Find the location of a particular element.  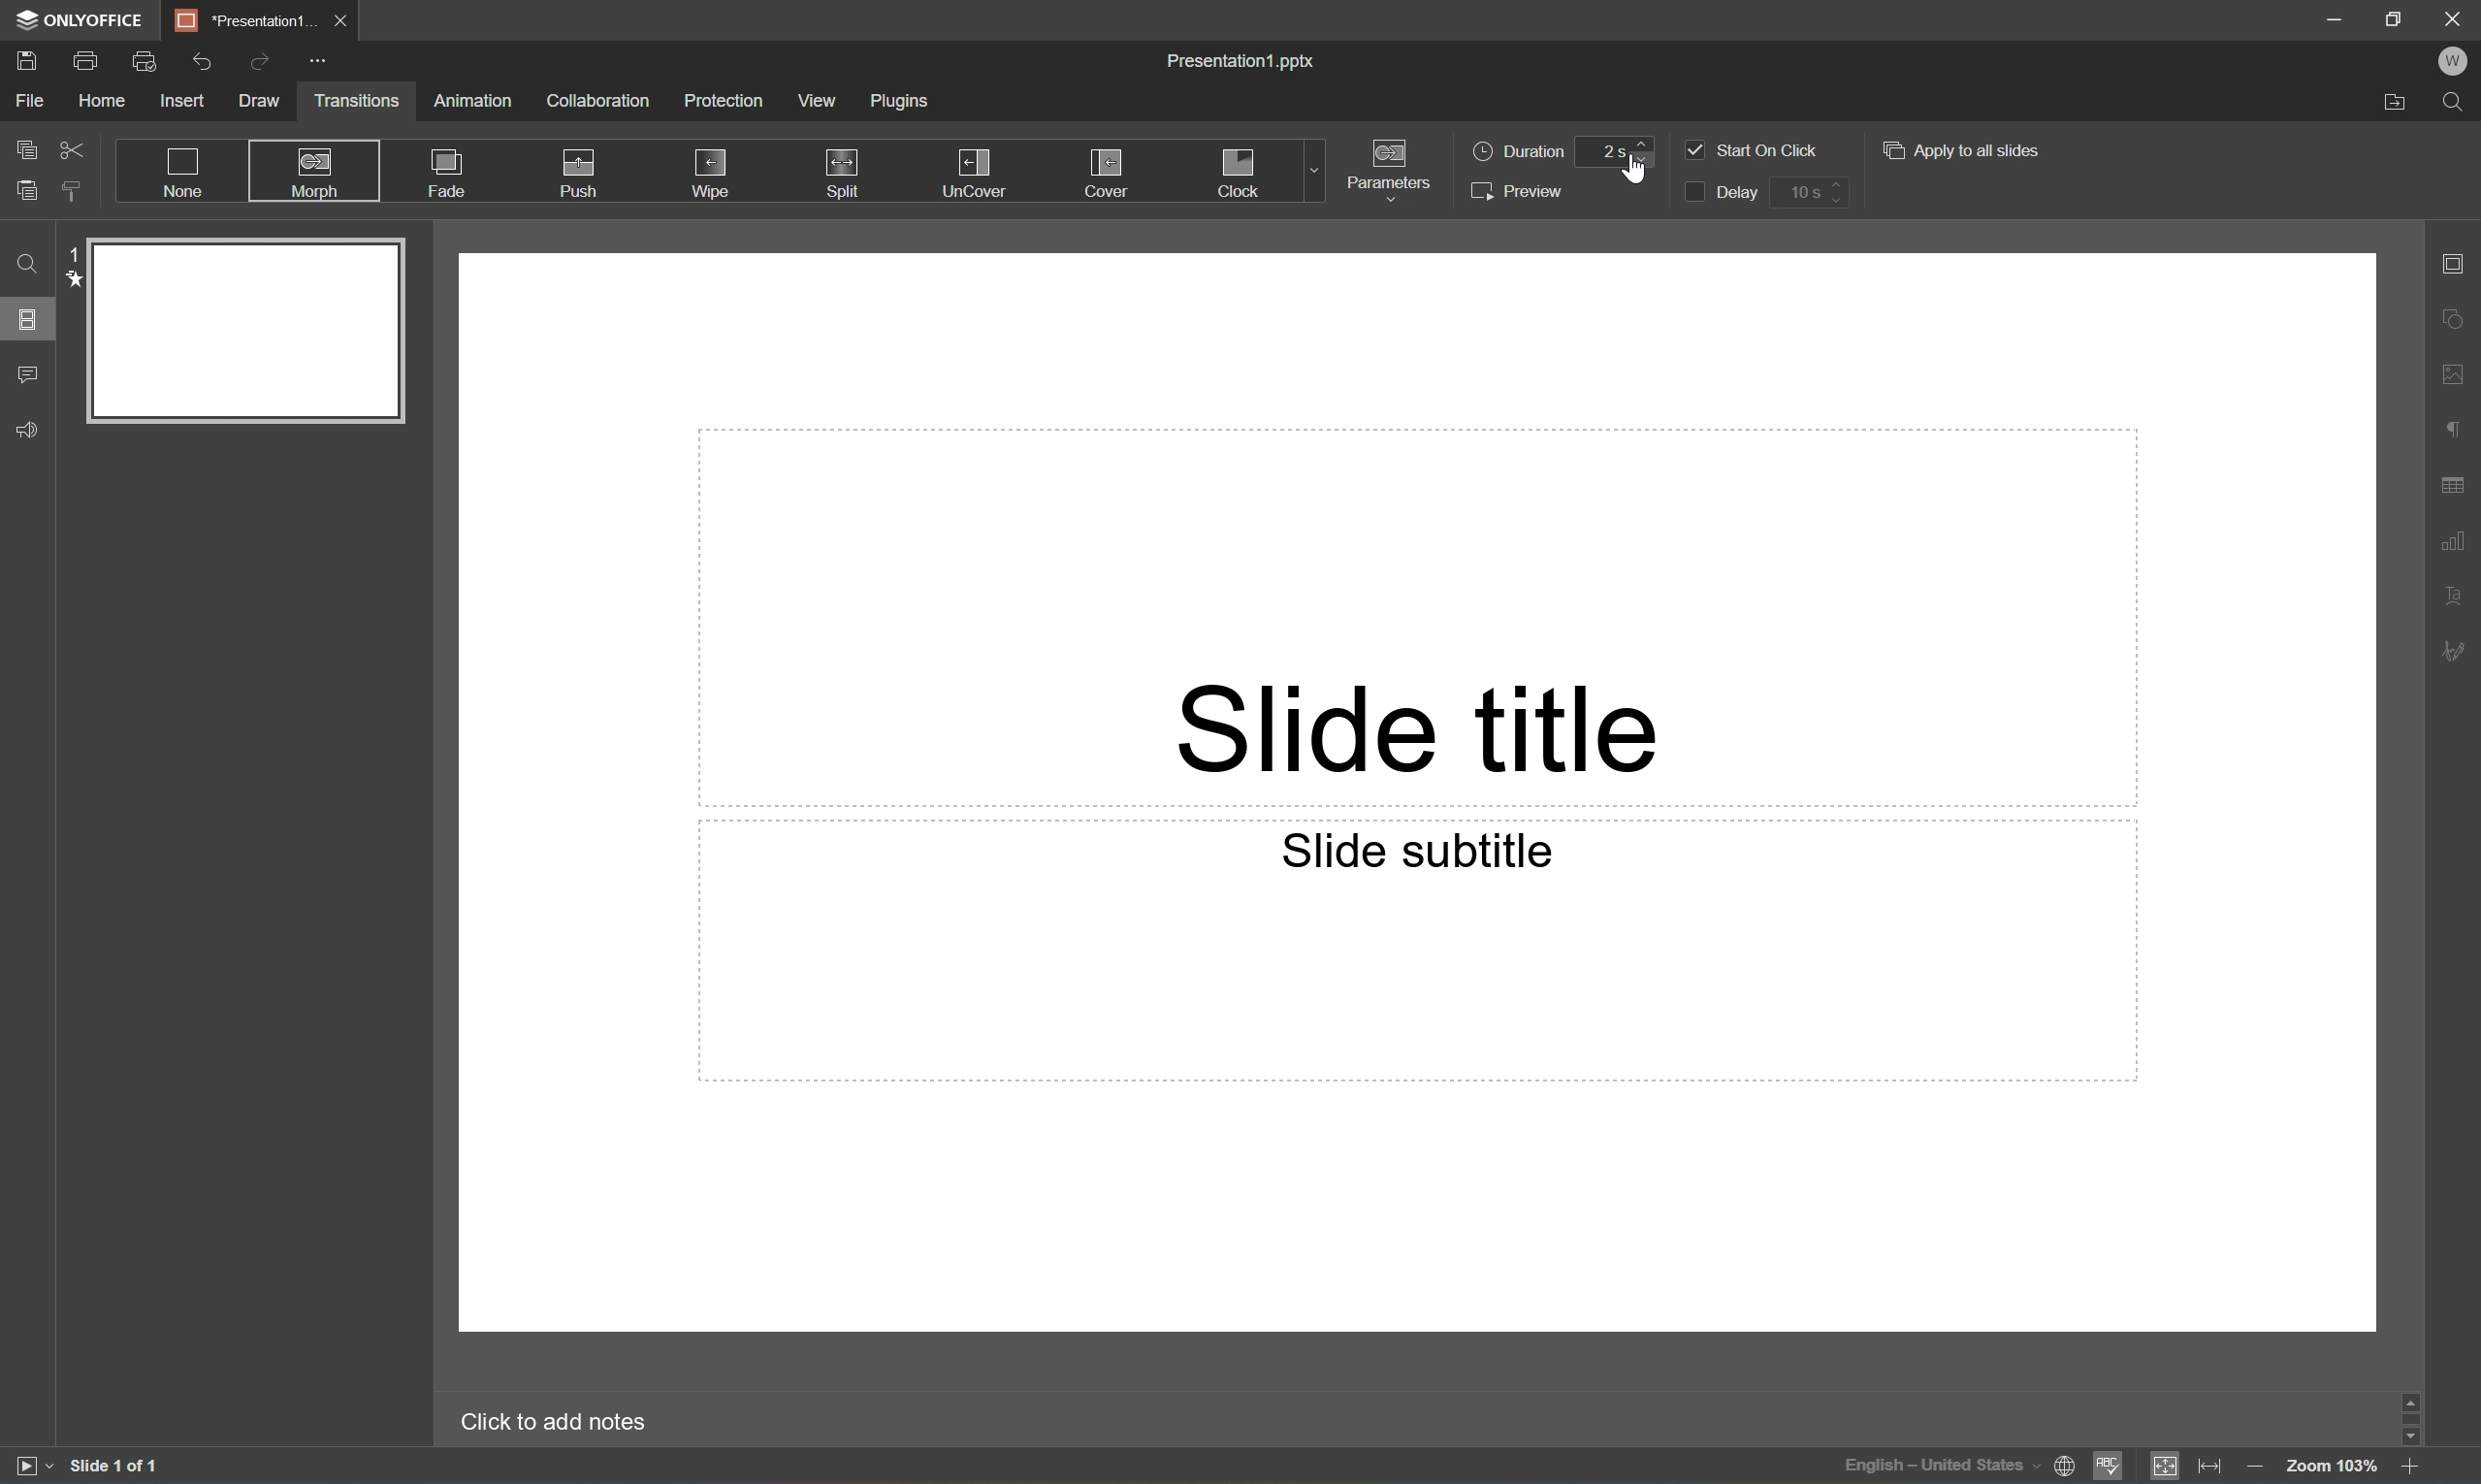

Open file location is located at coordinates (2396, 103).